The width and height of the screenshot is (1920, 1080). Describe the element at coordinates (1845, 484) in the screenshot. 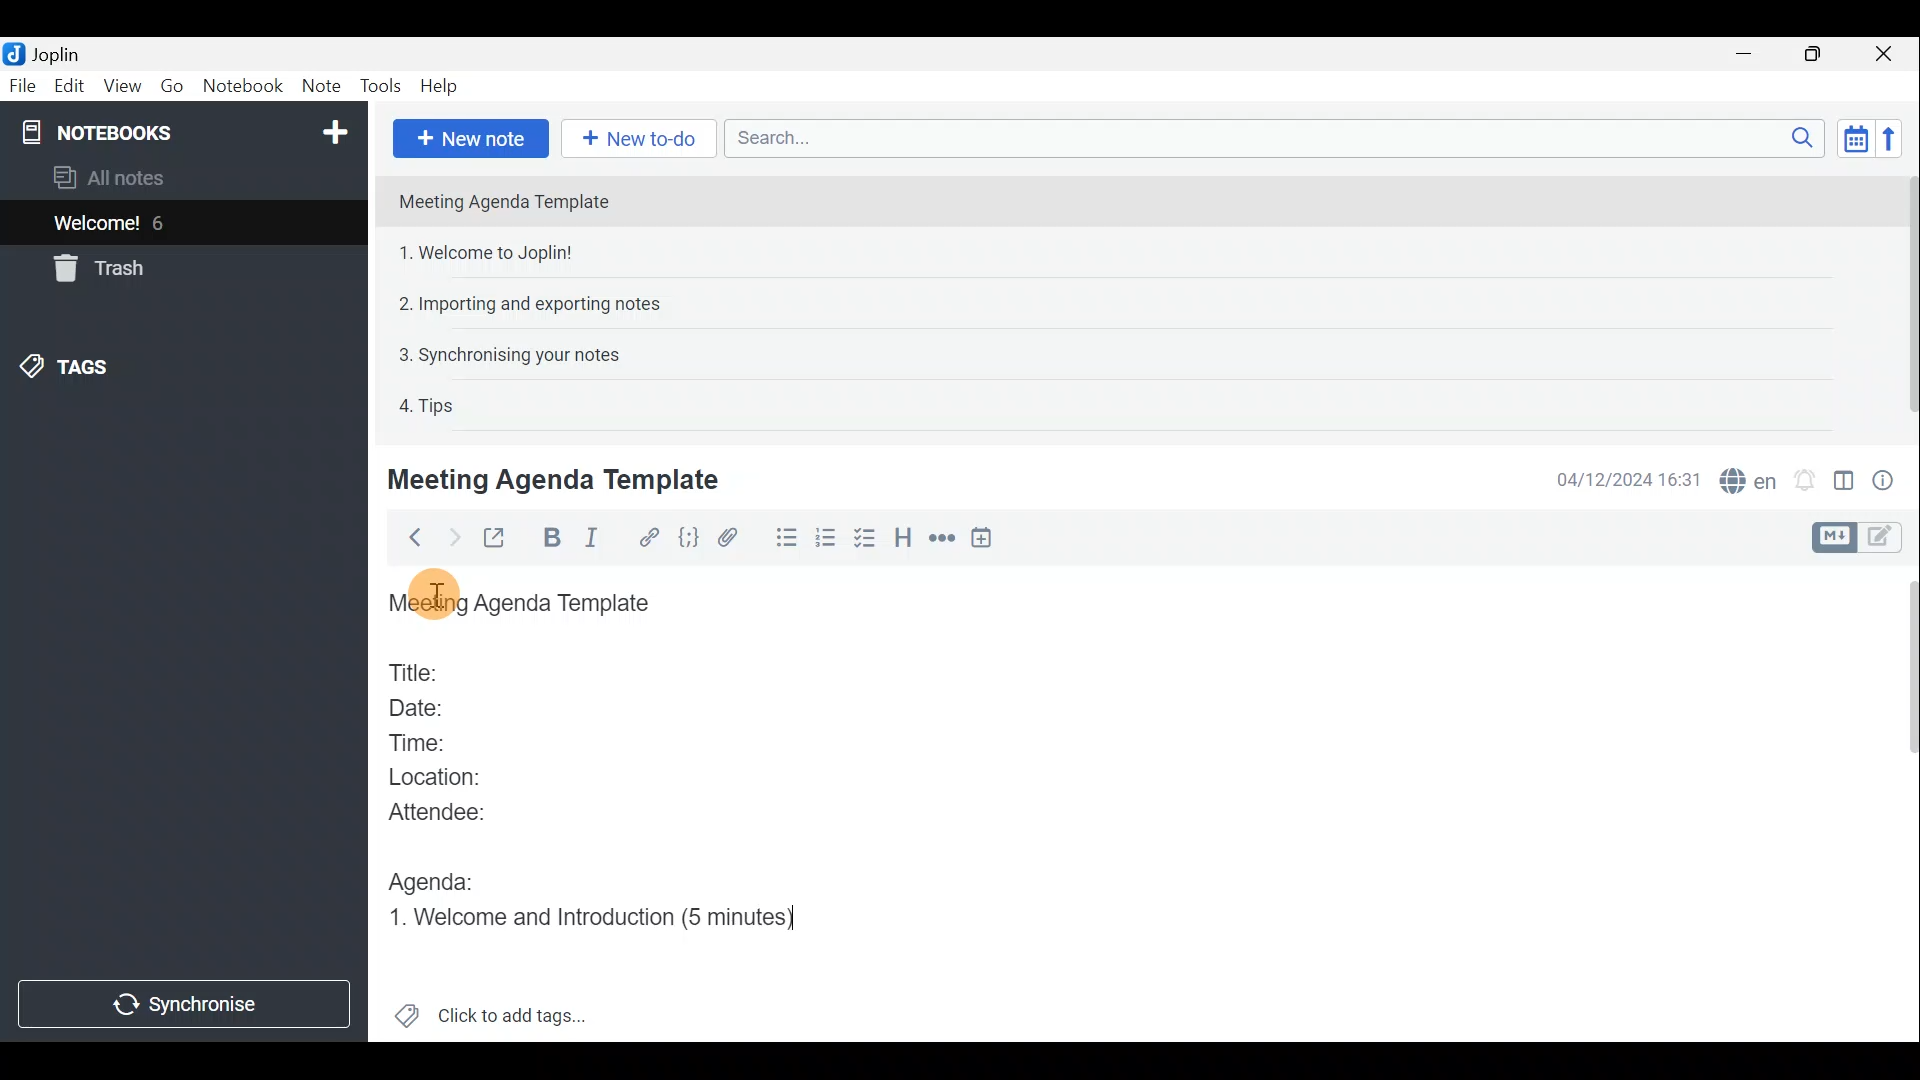

I see `Toggle editor layout` at that location.